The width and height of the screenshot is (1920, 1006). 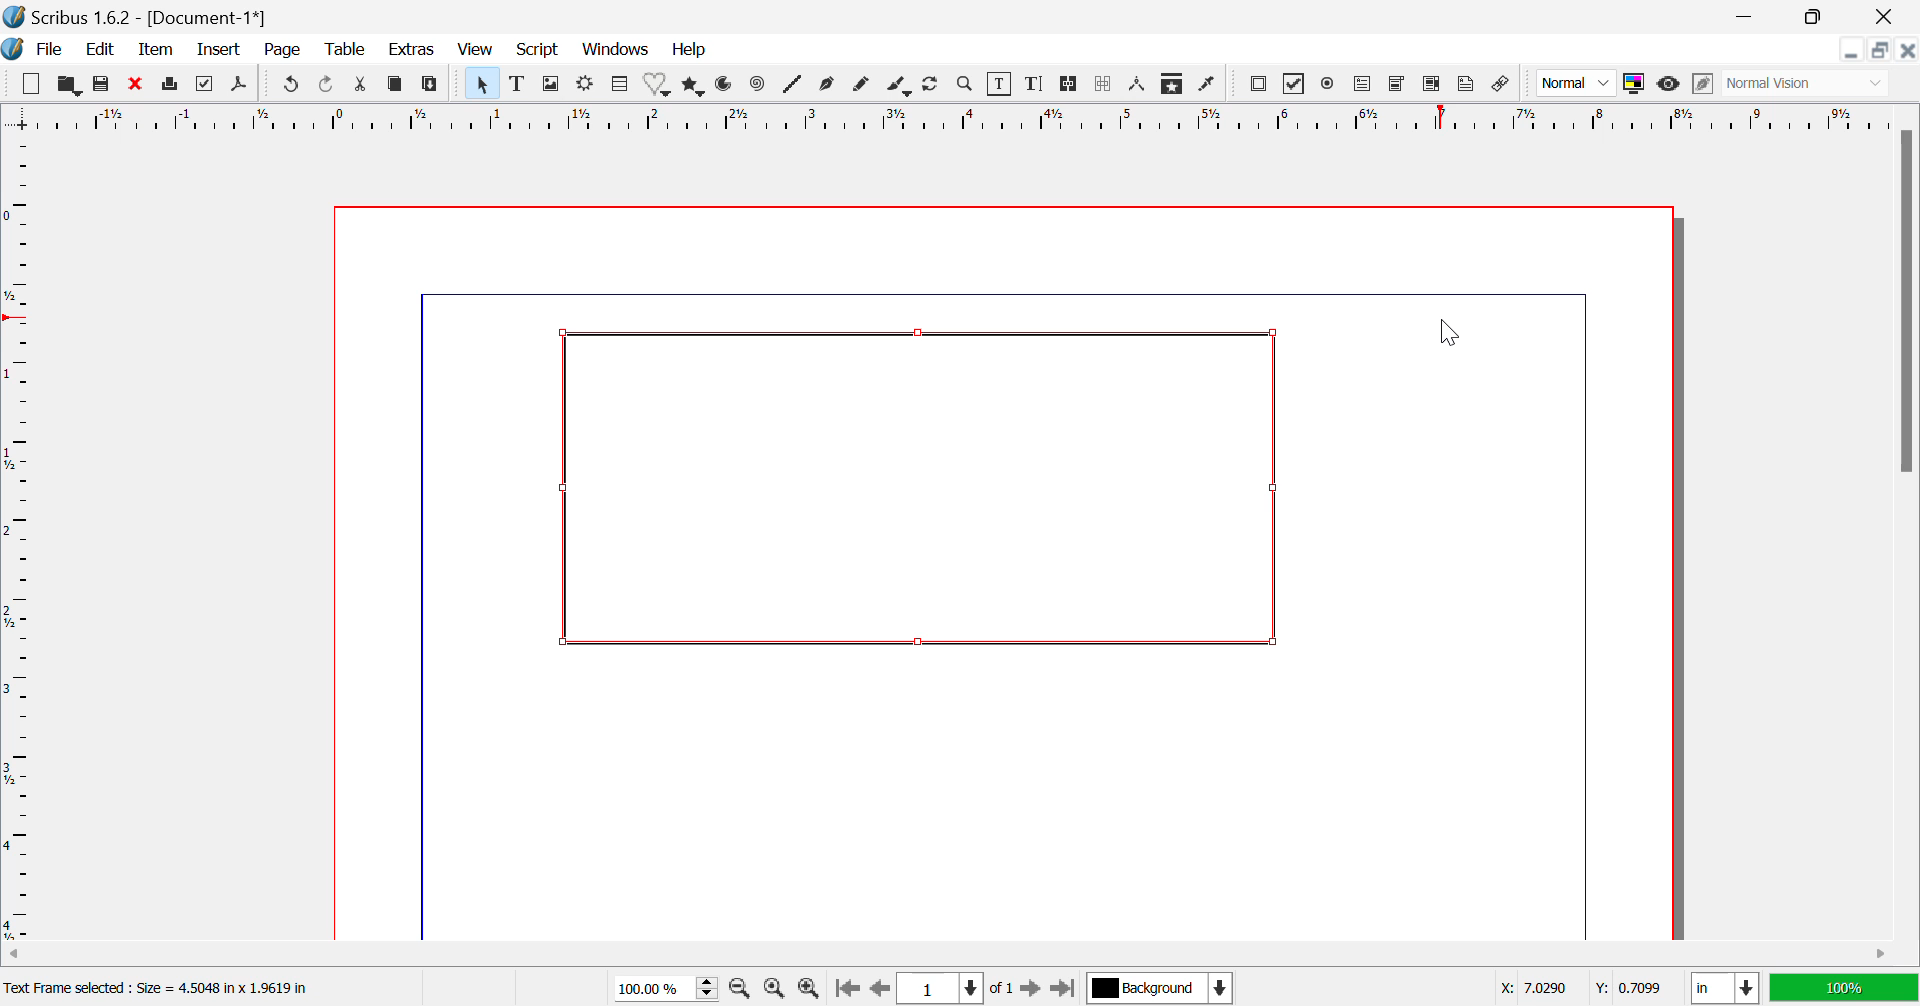 I want to click on Normal Vision, so click(x=1810, y=85).